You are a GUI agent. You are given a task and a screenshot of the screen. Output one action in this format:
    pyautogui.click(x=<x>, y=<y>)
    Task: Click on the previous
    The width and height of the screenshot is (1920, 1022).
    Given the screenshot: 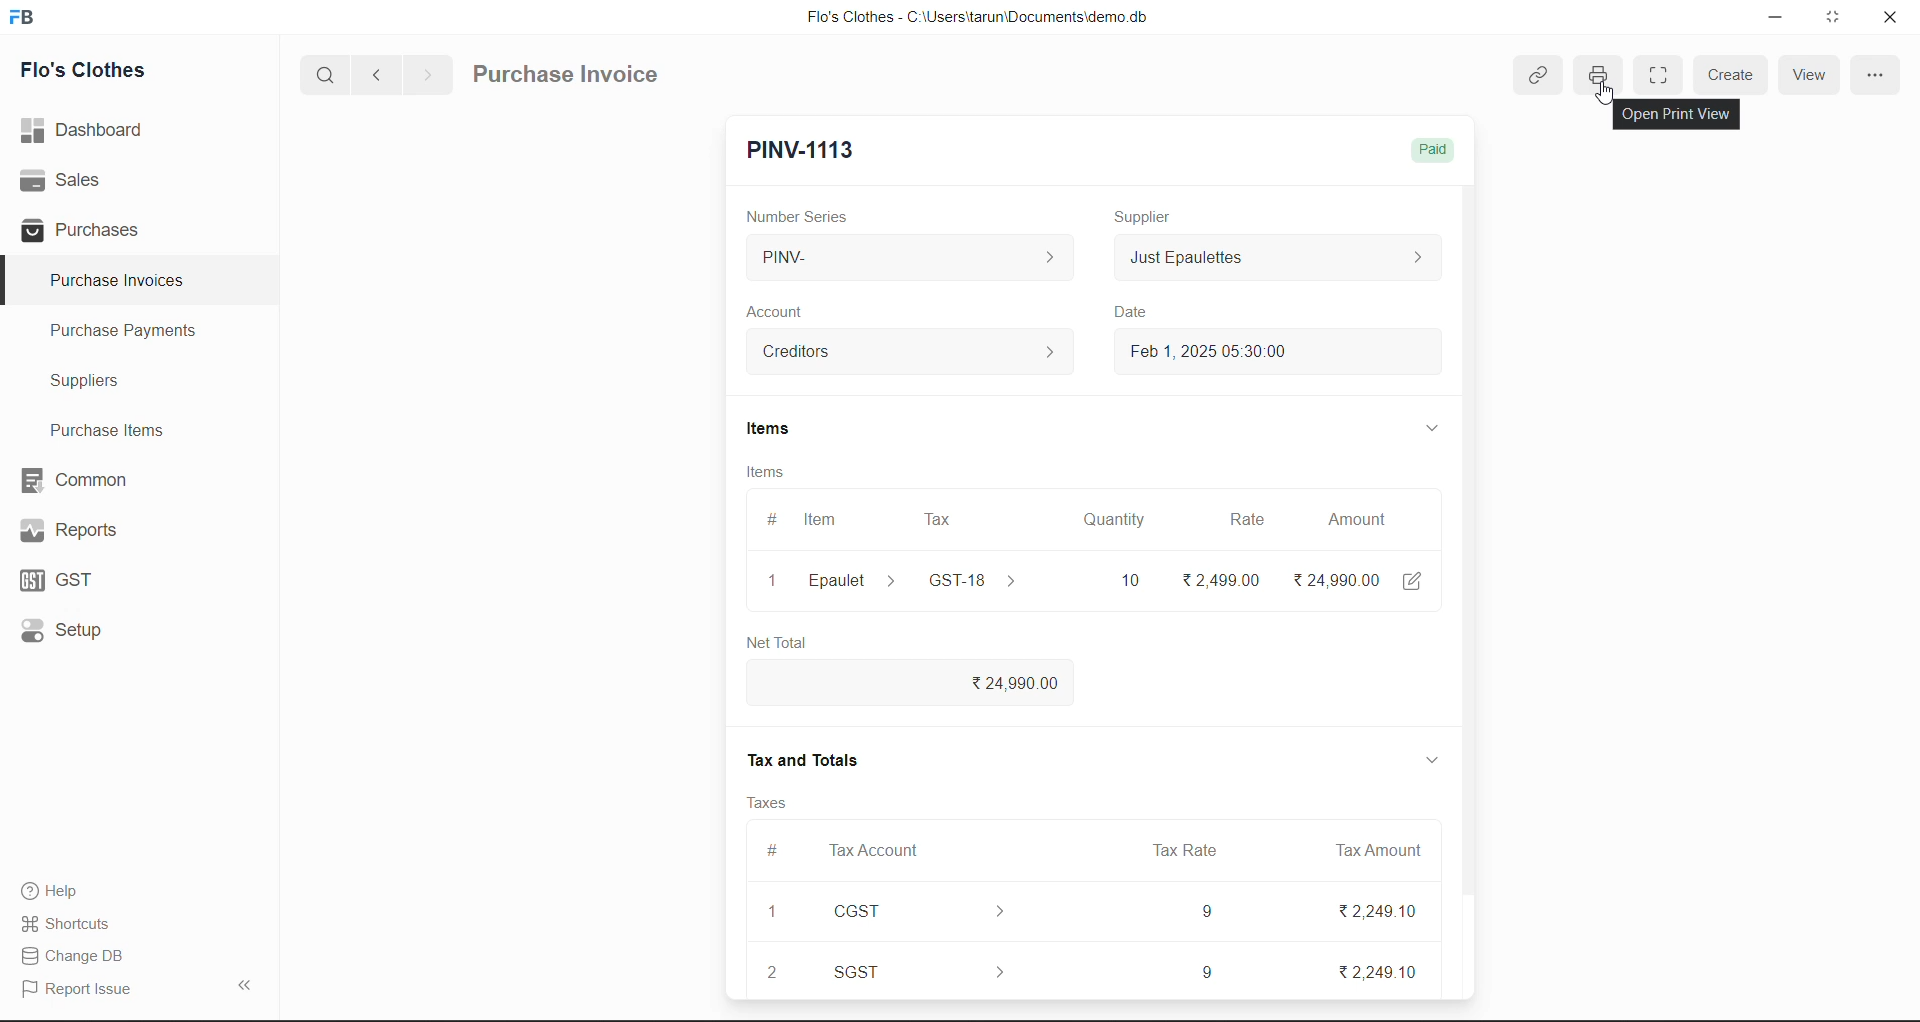 What is the action you would take?
    pyautogui.click(x=381, y=72)
    